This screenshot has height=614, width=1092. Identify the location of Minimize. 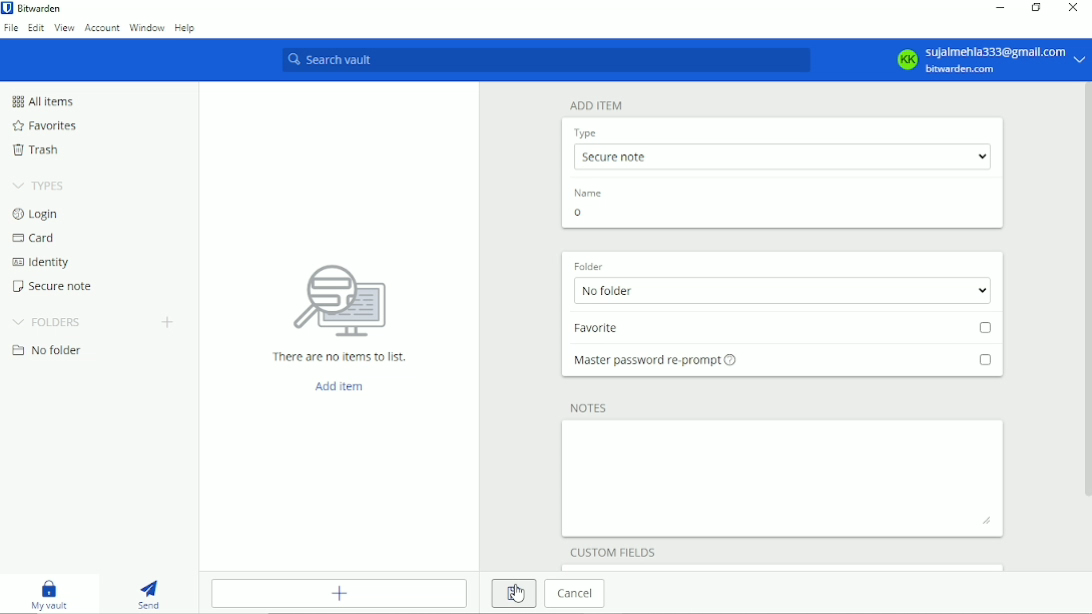
(998, 9).